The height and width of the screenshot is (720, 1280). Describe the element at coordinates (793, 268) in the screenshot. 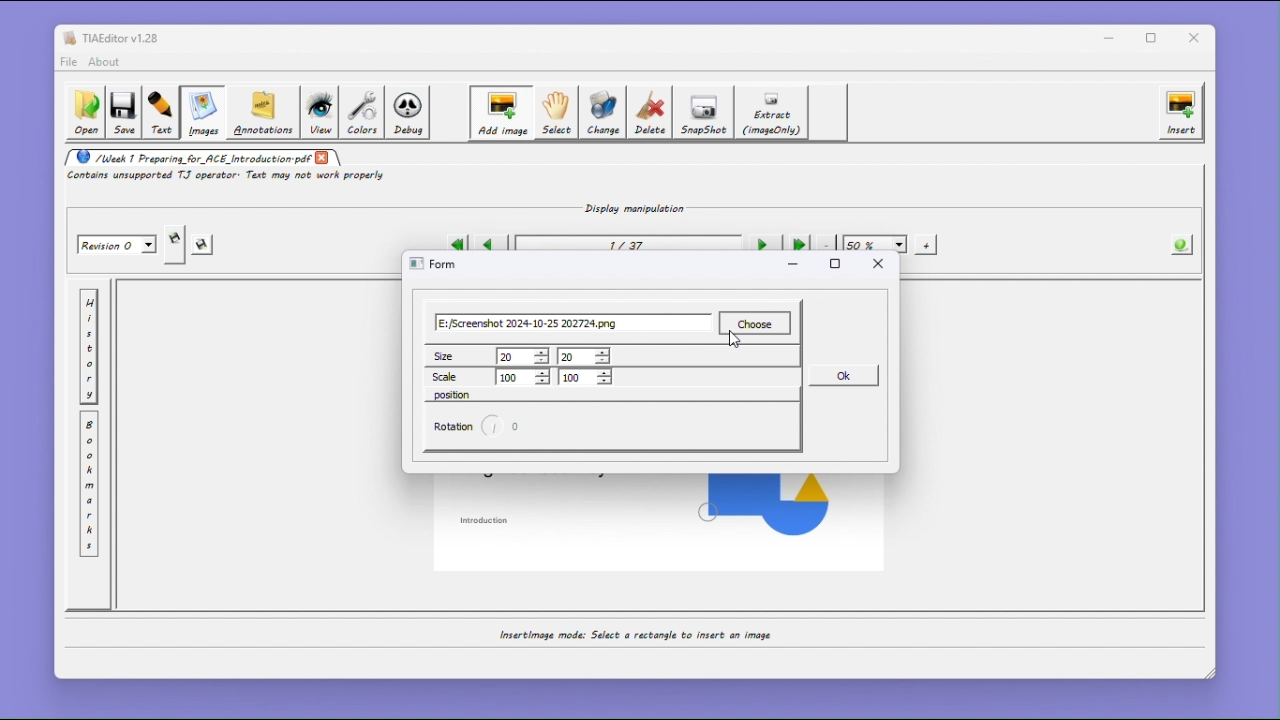

I see `minimize` at that location.